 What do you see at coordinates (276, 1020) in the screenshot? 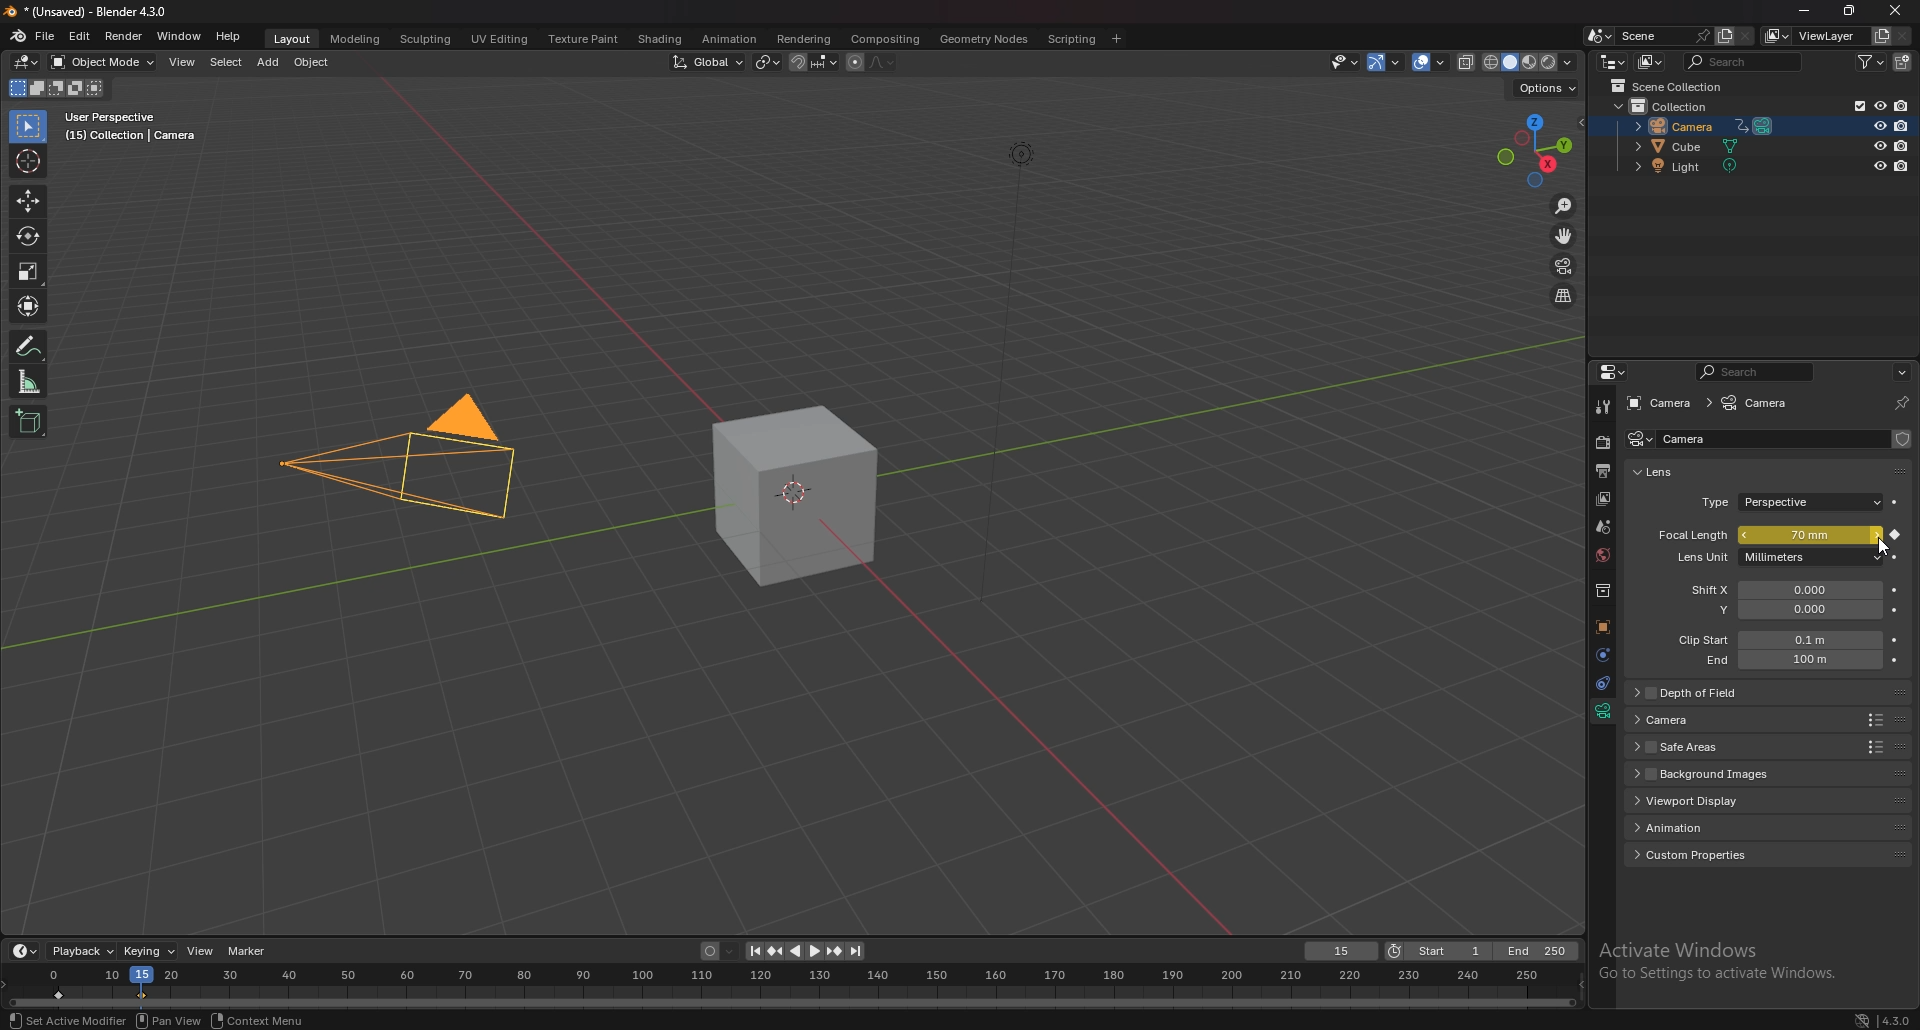
I see `` at bounding box center [276, 1020].